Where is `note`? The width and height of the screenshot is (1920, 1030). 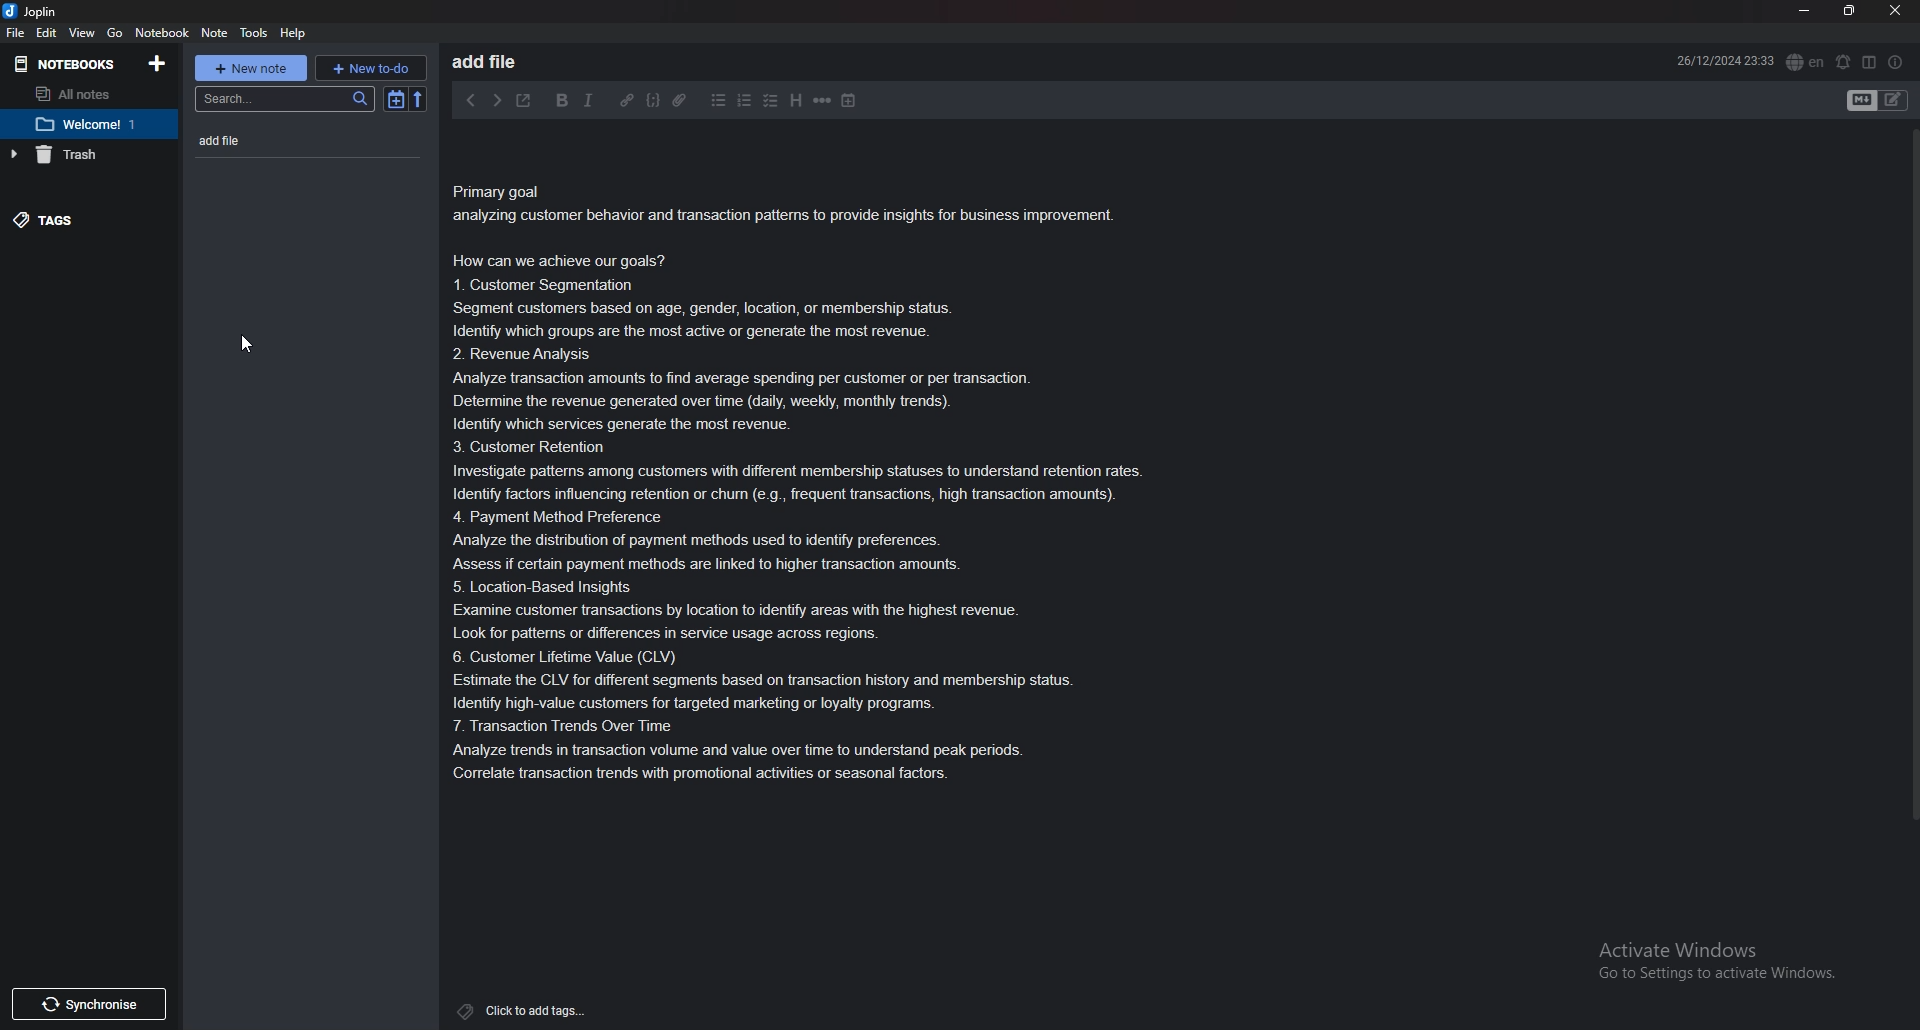 note is located at coordinates (218, 32).